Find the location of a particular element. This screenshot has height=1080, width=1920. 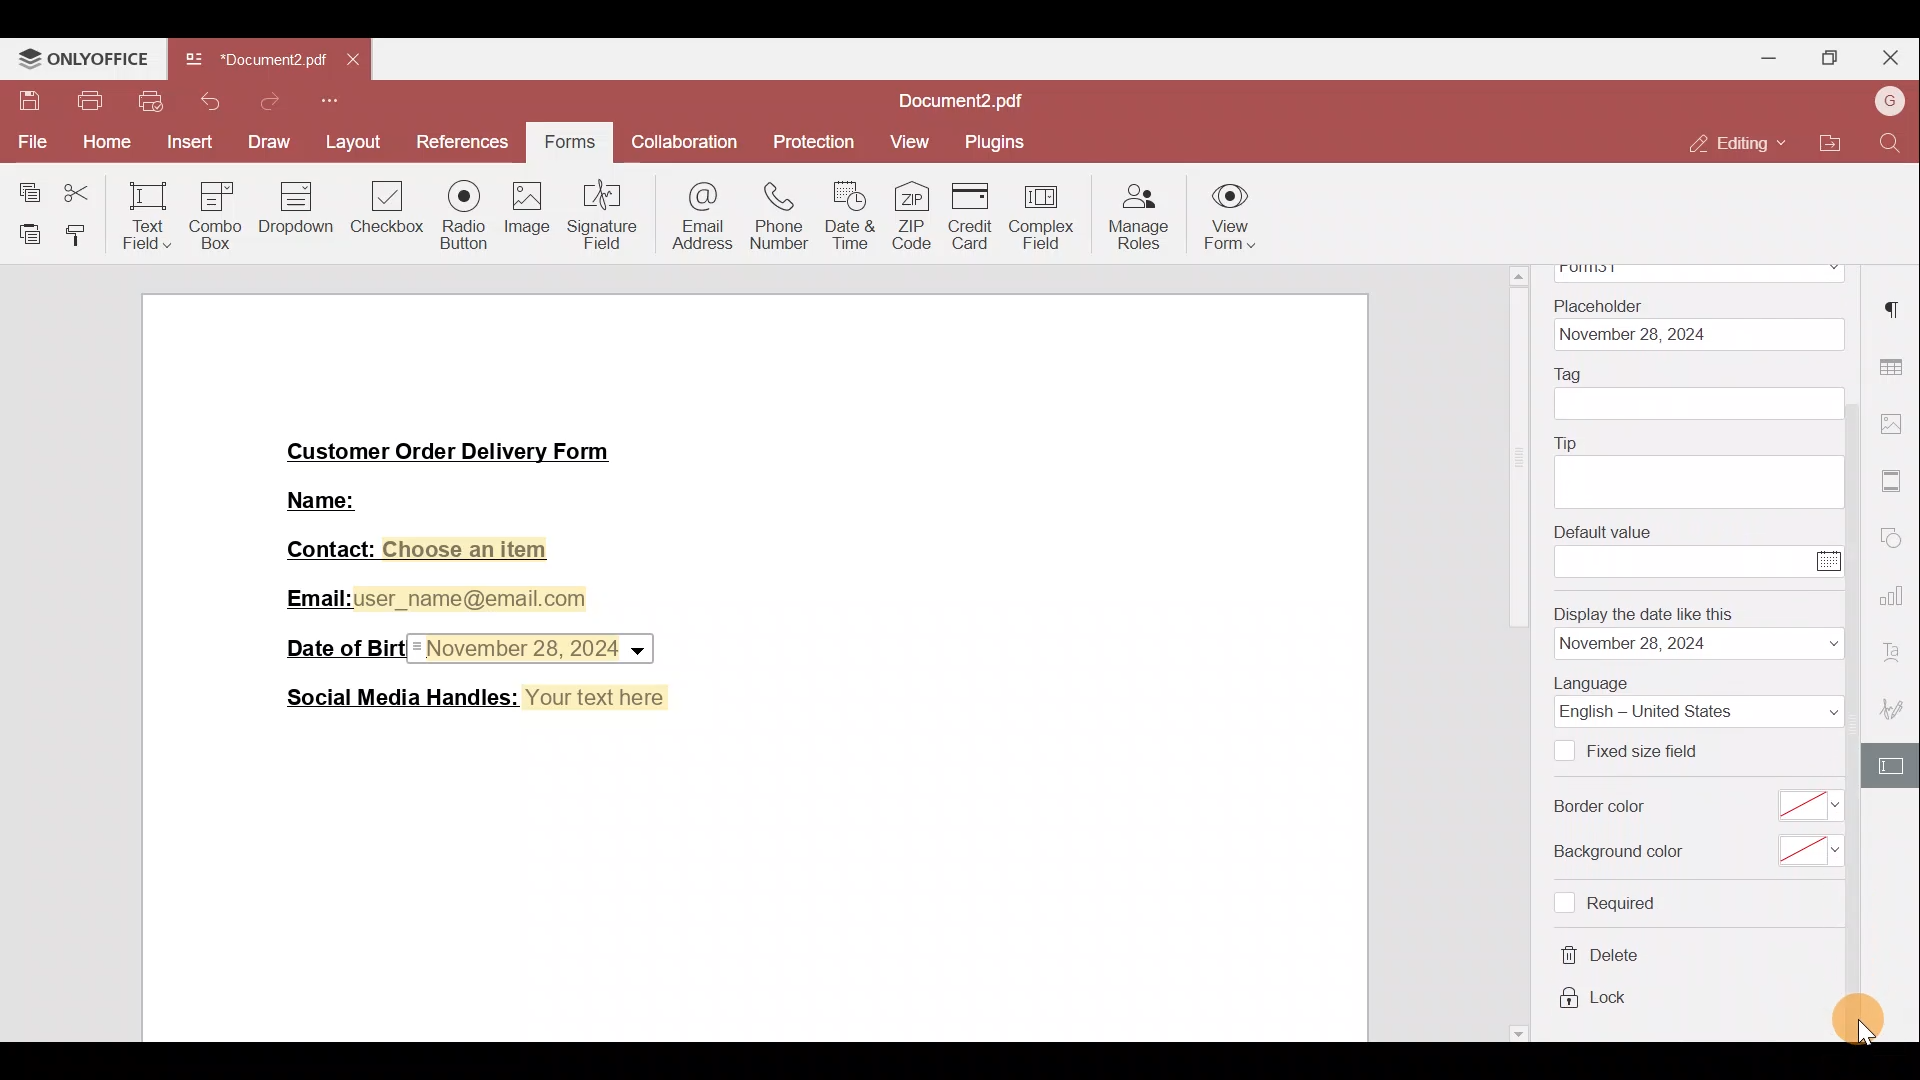

Forms is located at coordinates (567, 144).